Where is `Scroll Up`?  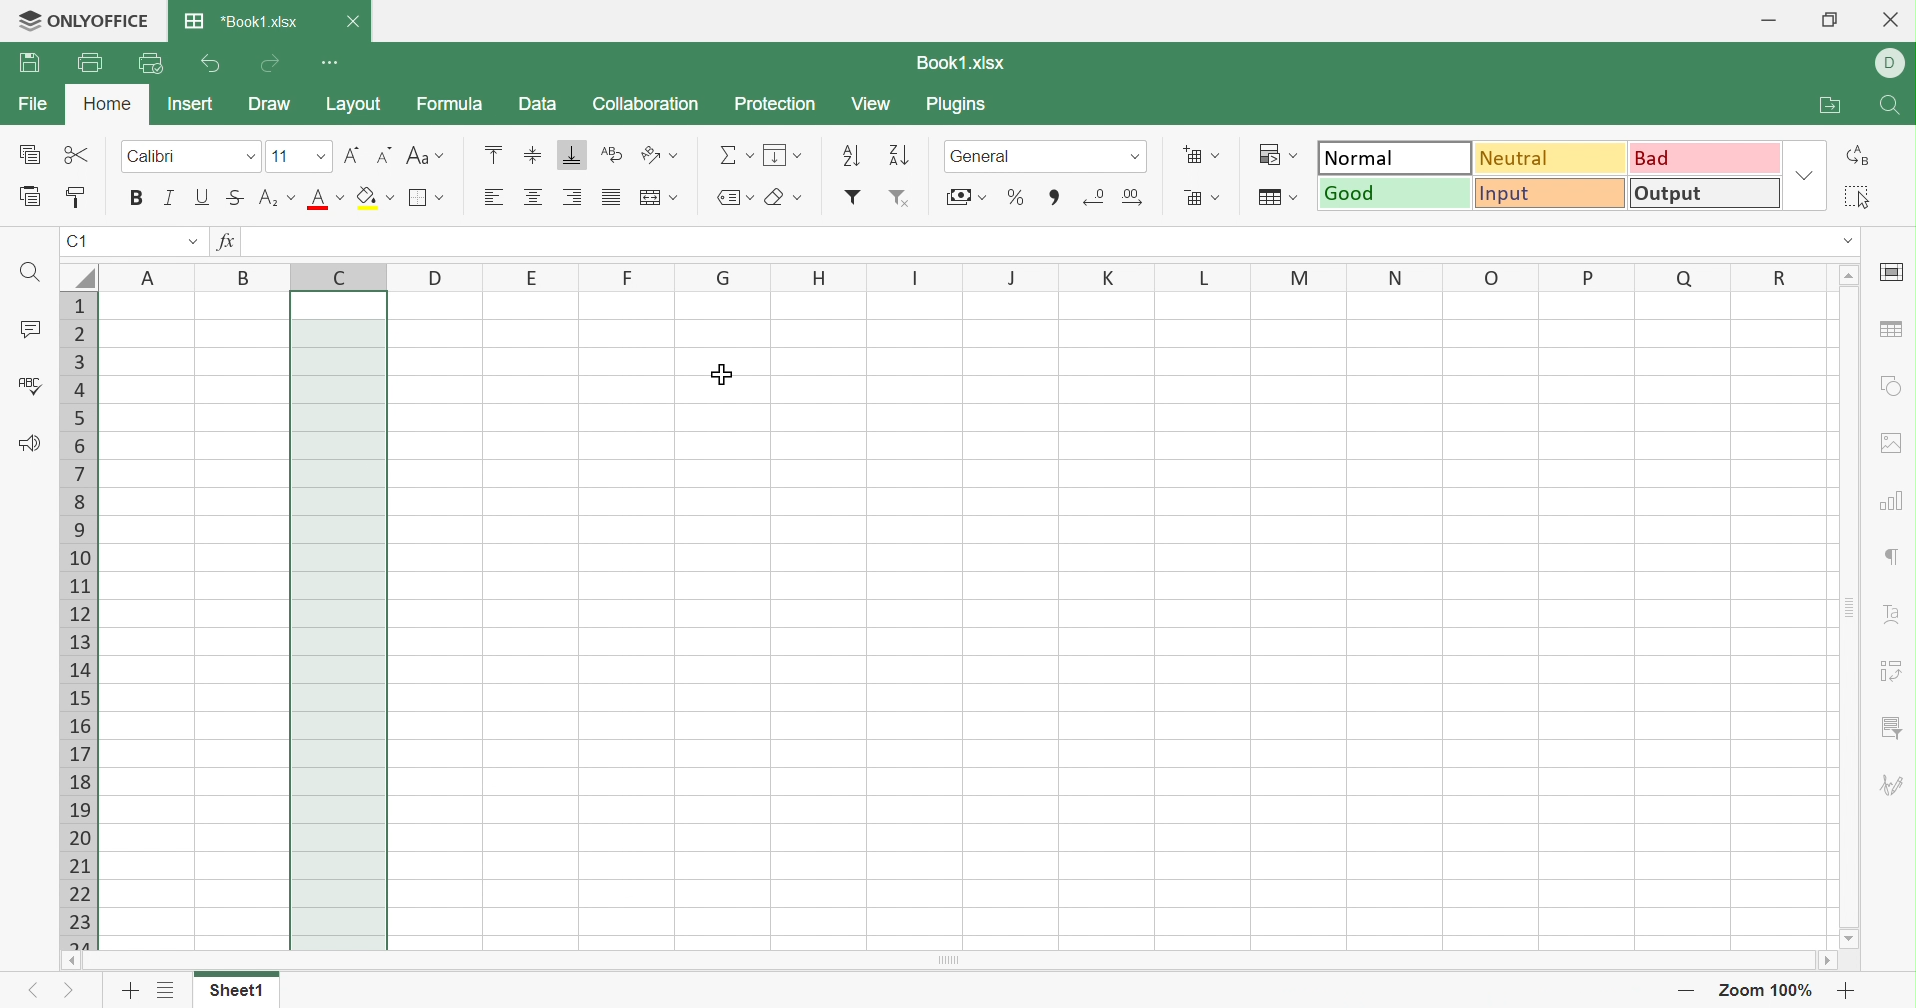 Scroll Up is located at coordinates (1849, 277).